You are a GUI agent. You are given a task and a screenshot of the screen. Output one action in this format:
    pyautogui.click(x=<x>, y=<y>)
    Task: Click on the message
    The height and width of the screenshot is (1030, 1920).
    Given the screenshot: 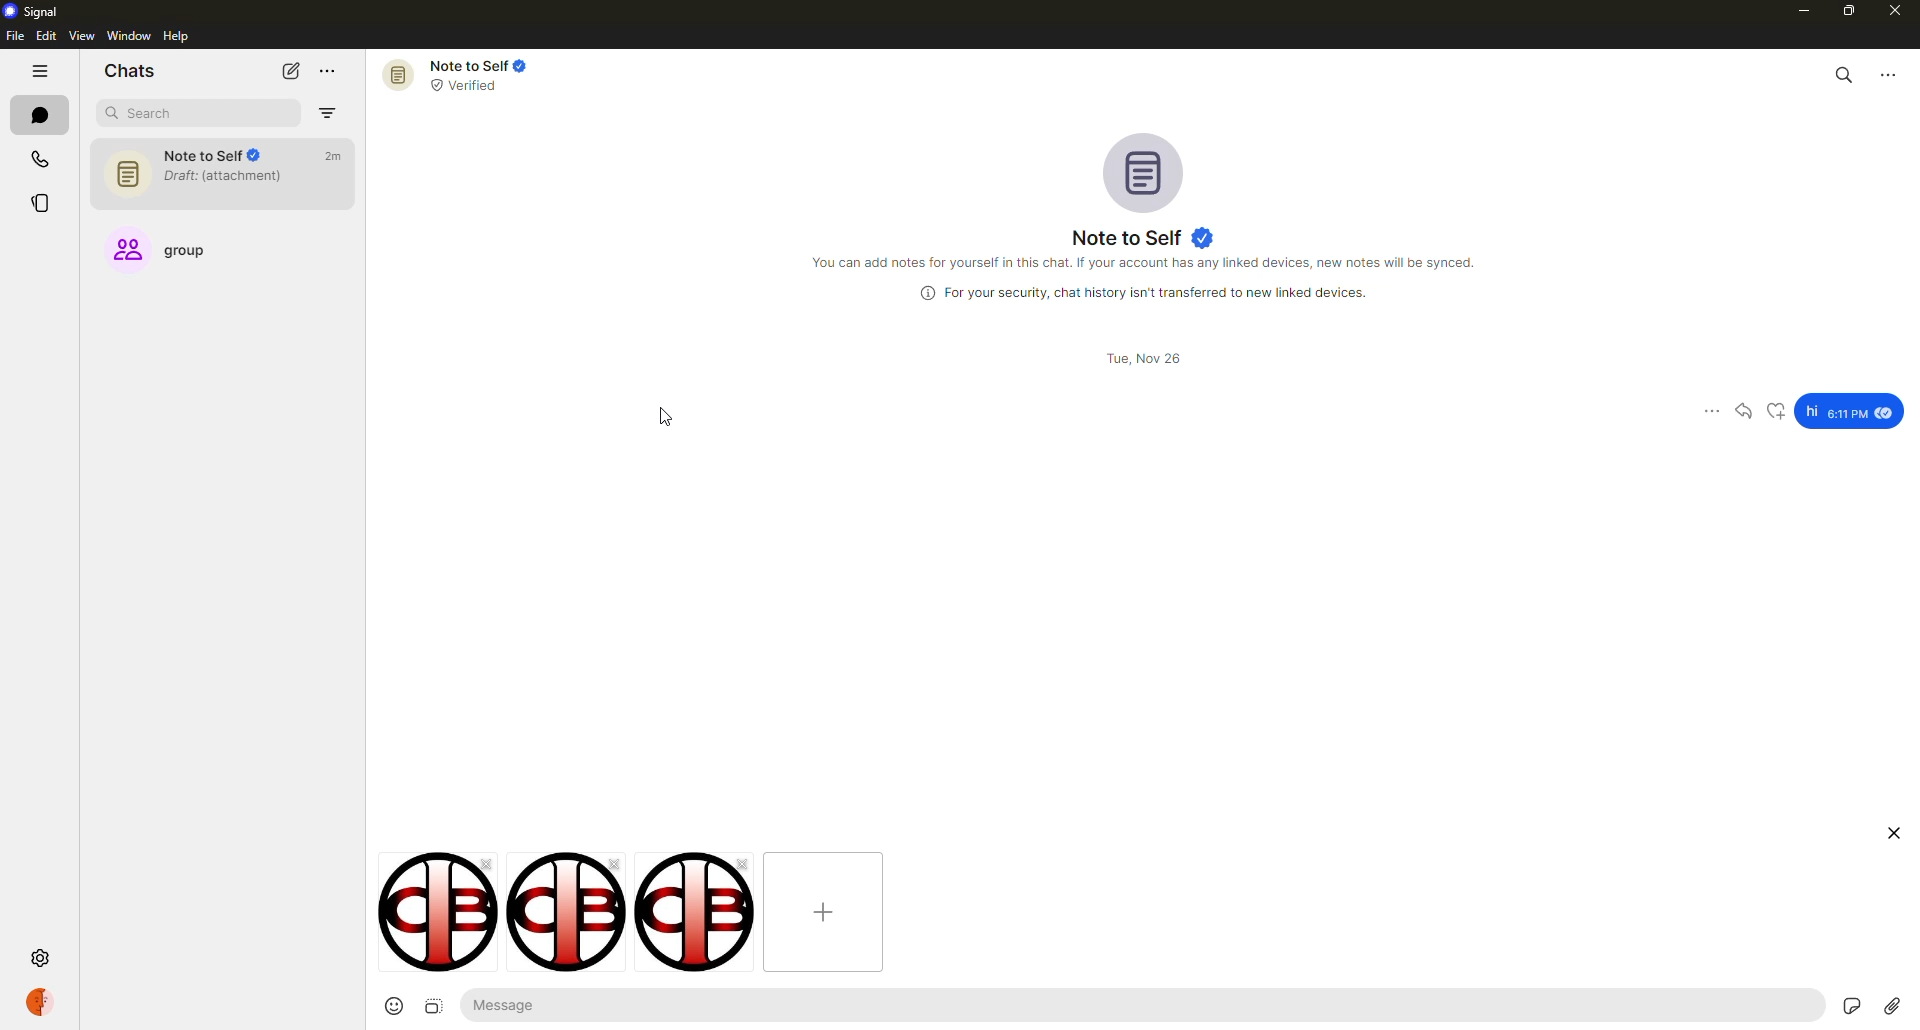 What is the action you would take?
    pyautogui.click(x=1851, y=411)
    